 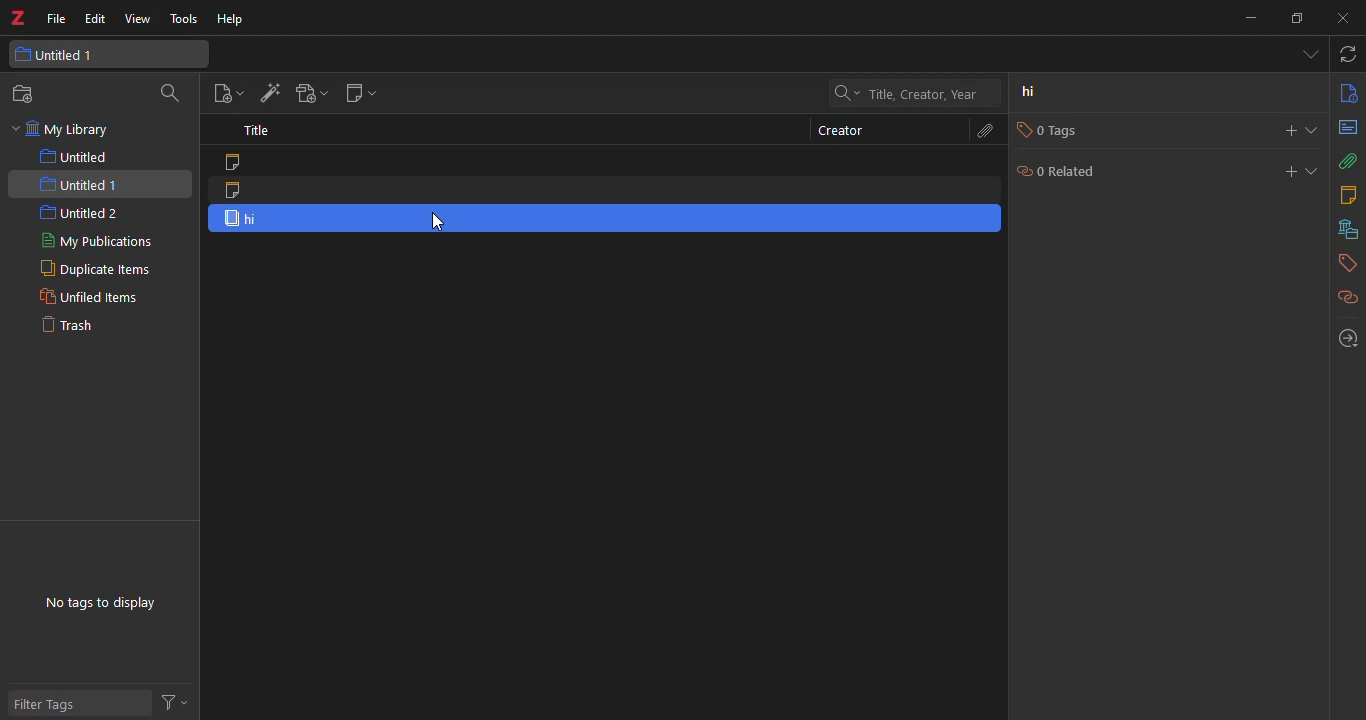 What do you see at coordinates (66, 326) in the screenshot?
I see `trash` at bounding box center [66, 326].